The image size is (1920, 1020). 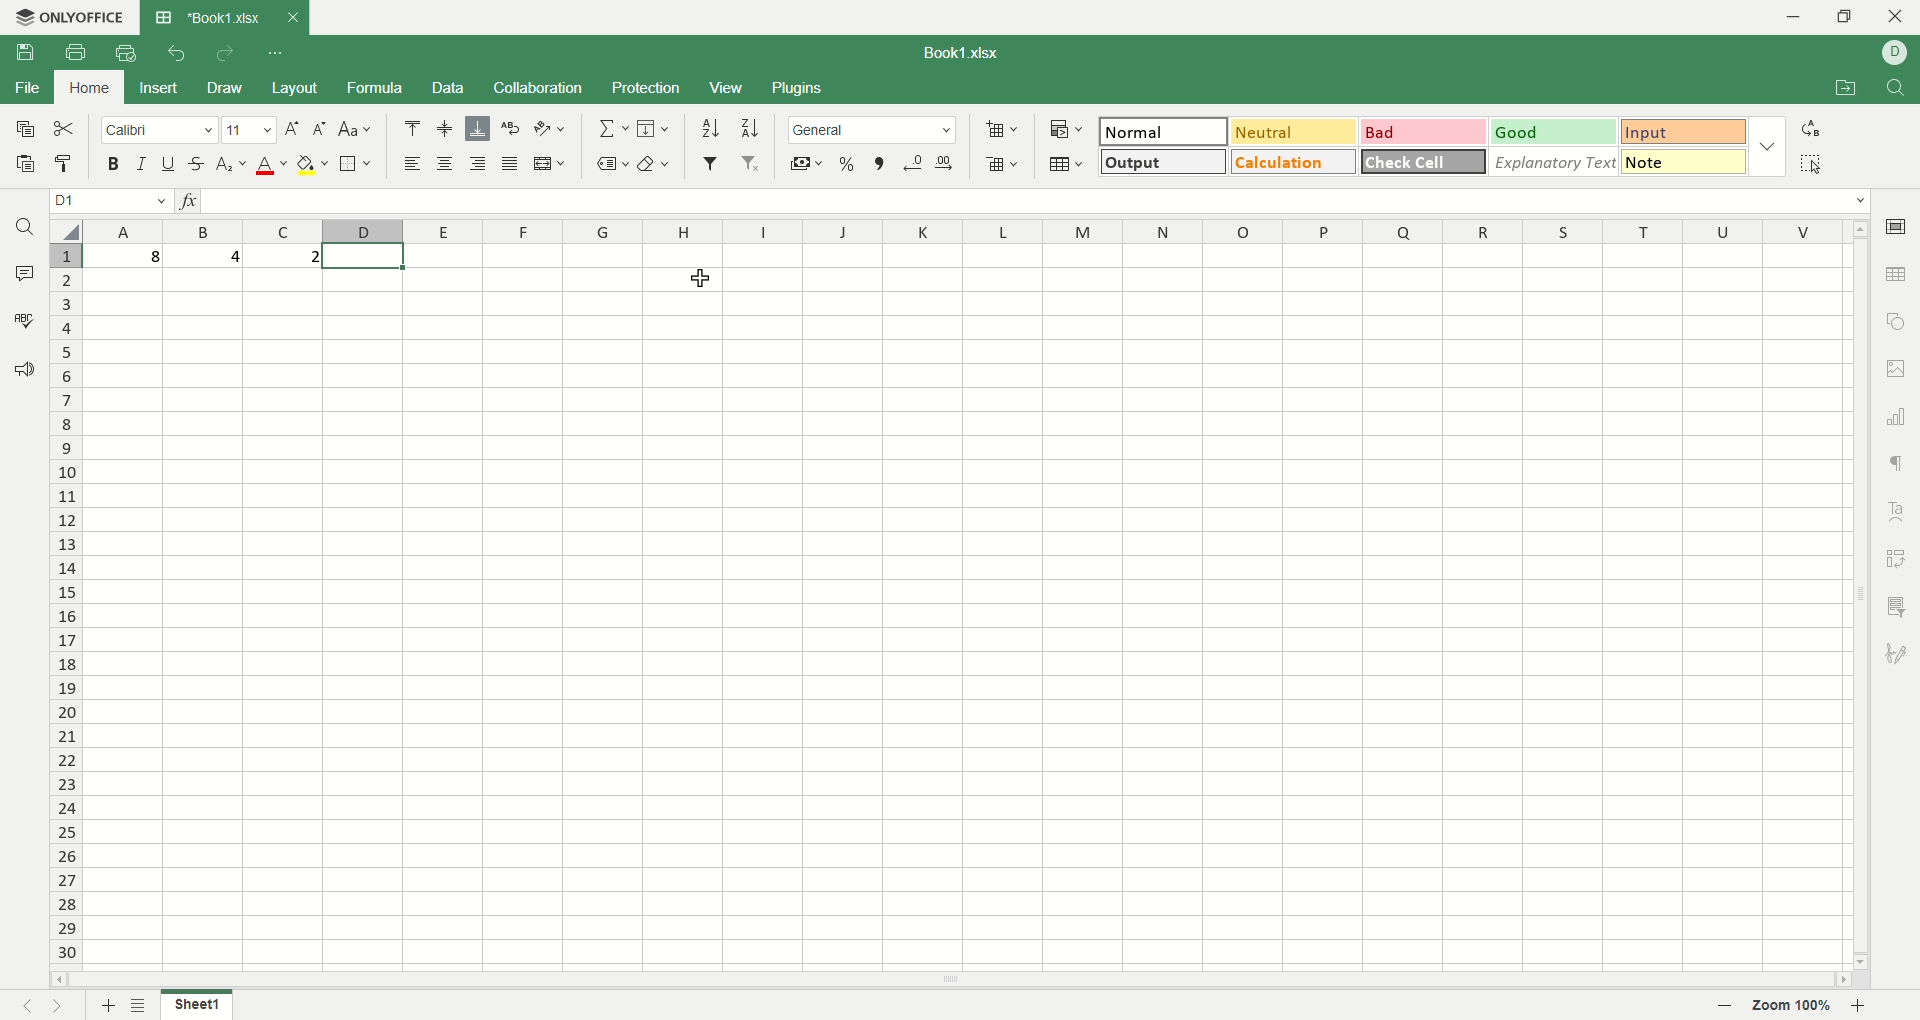 What do you see at coordinates (177, 50) in the screenshot?
I see `undo` at bounding box center [177, 50].